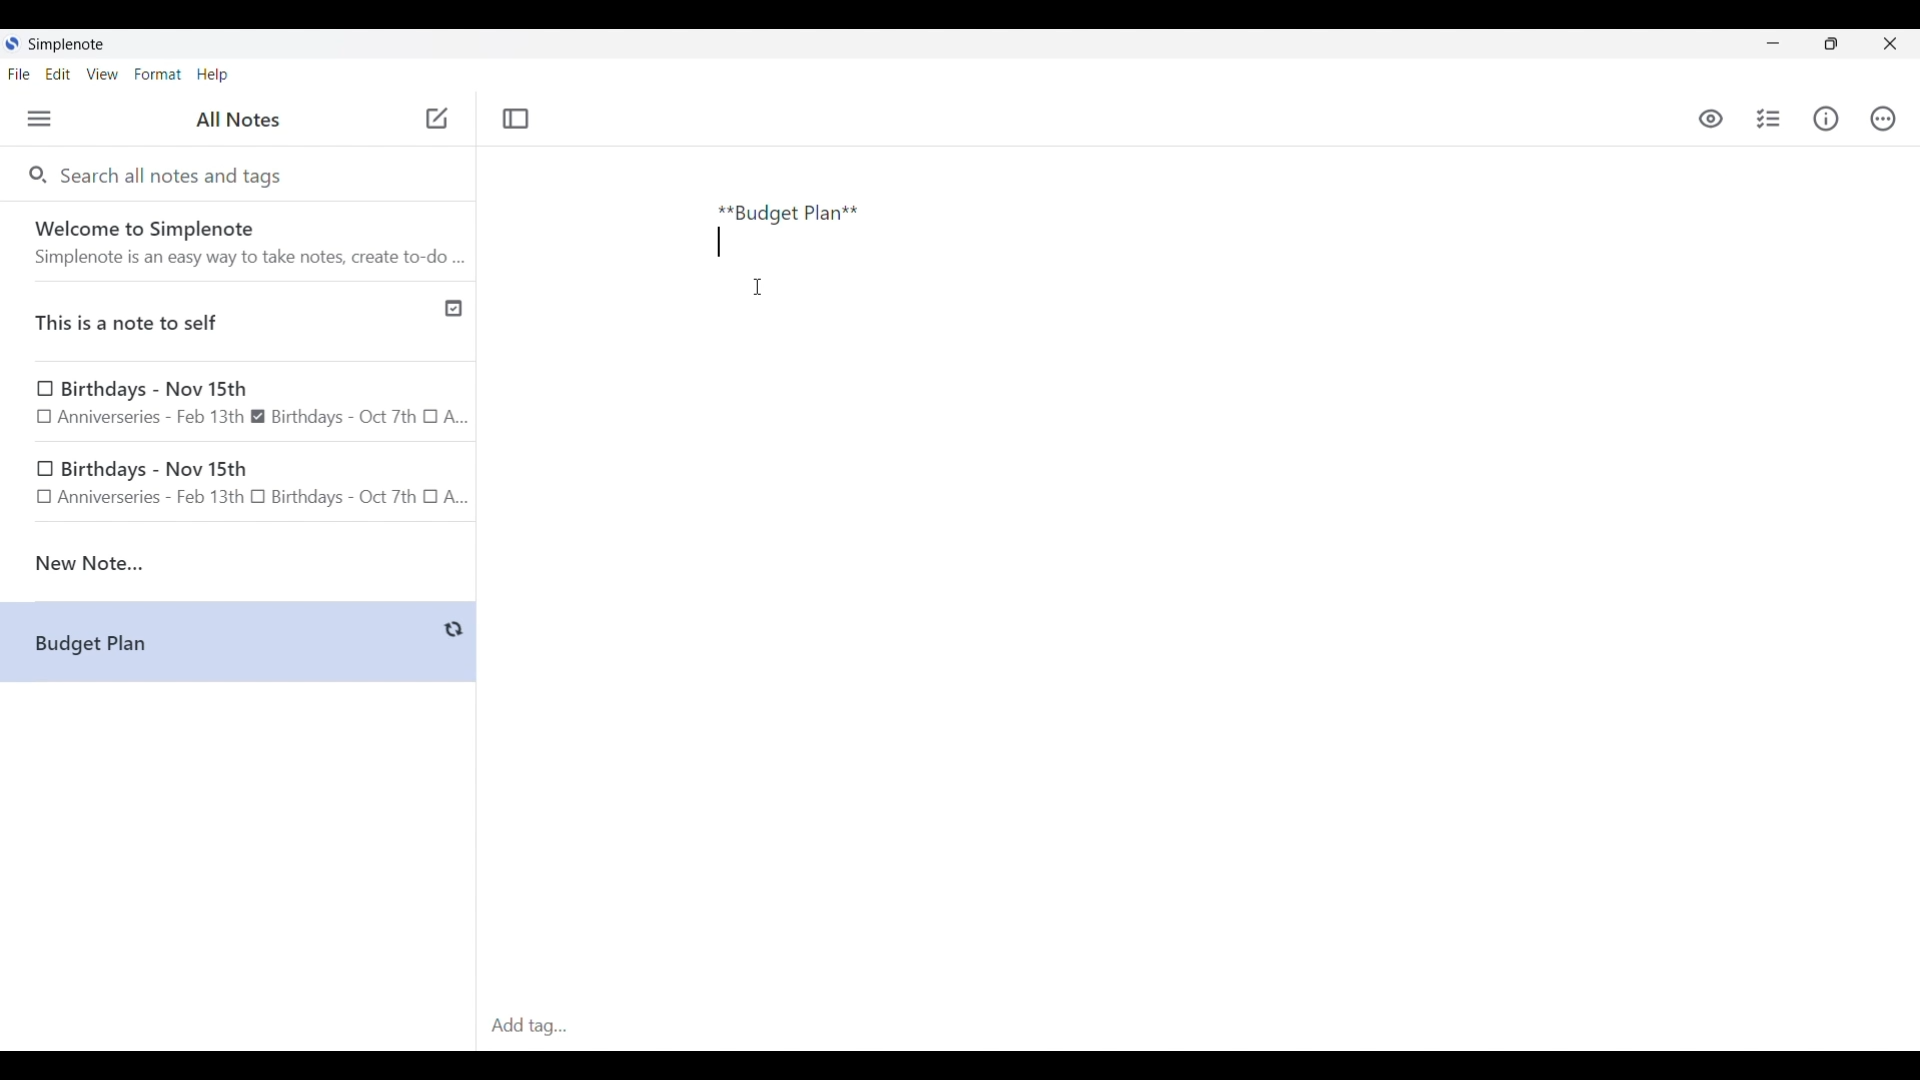 The height and width of the screenshot is (1080, 1920). Describe the element at coordinates (1882, 119) in the screenshot. I see `Actions` at that location.